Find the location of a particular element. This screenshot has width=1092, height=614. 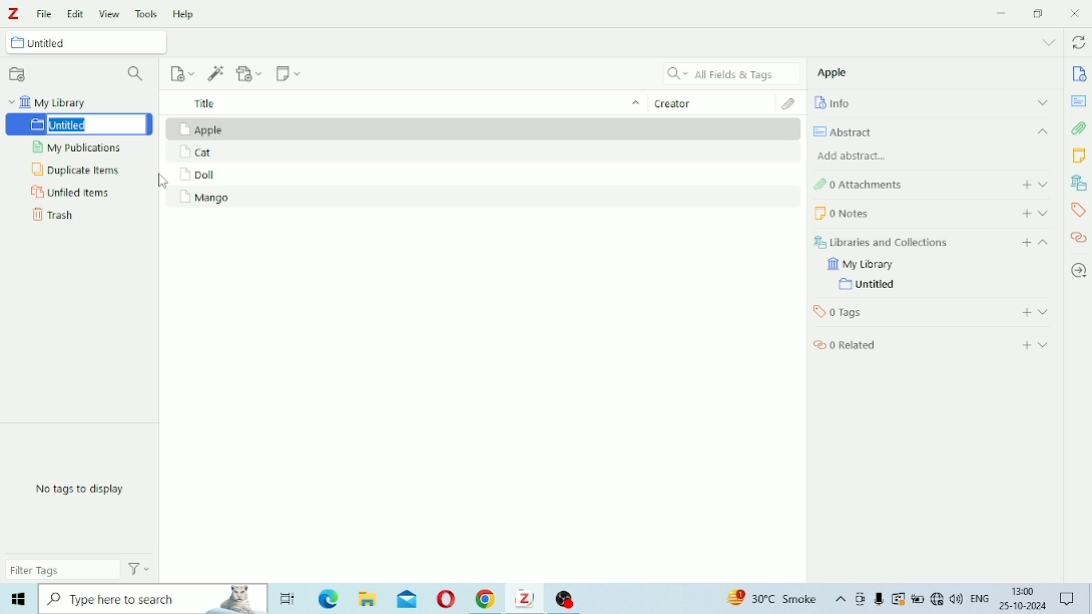

Attachments is located at coordinates (791, 104).